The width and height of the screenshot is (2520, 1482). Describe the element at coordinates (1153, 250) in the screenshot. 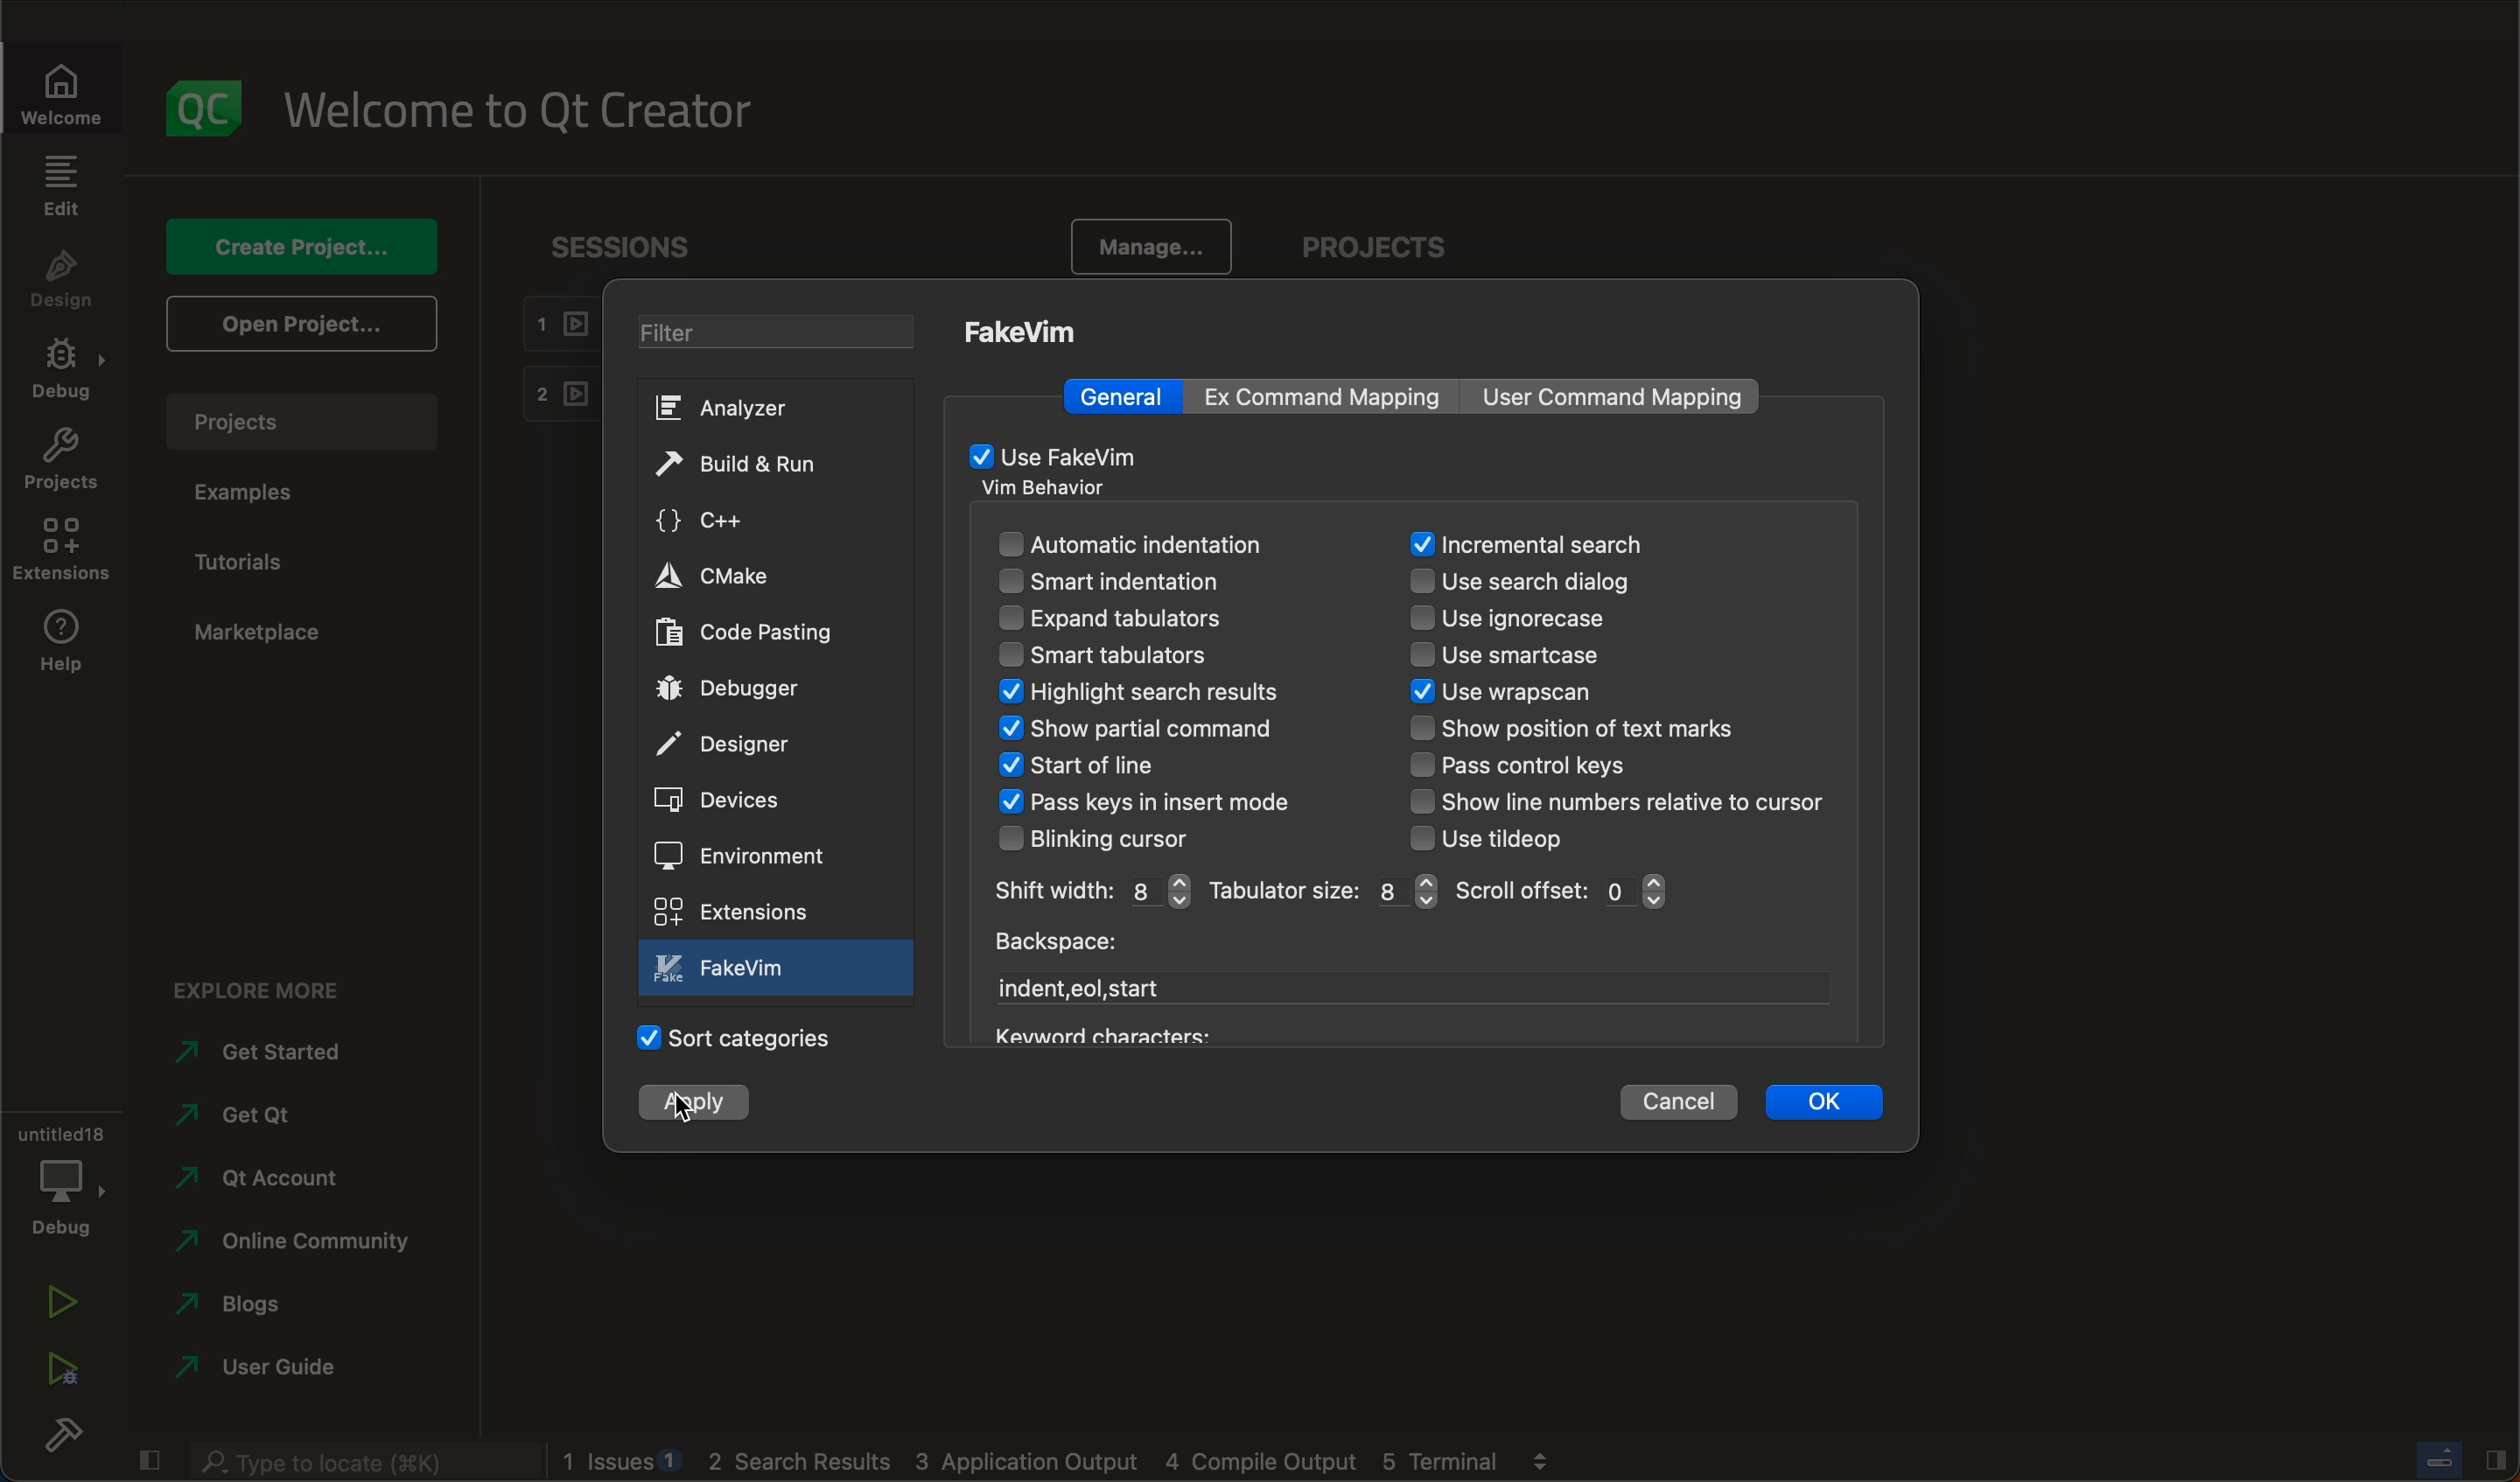

I see `manage` at that location.